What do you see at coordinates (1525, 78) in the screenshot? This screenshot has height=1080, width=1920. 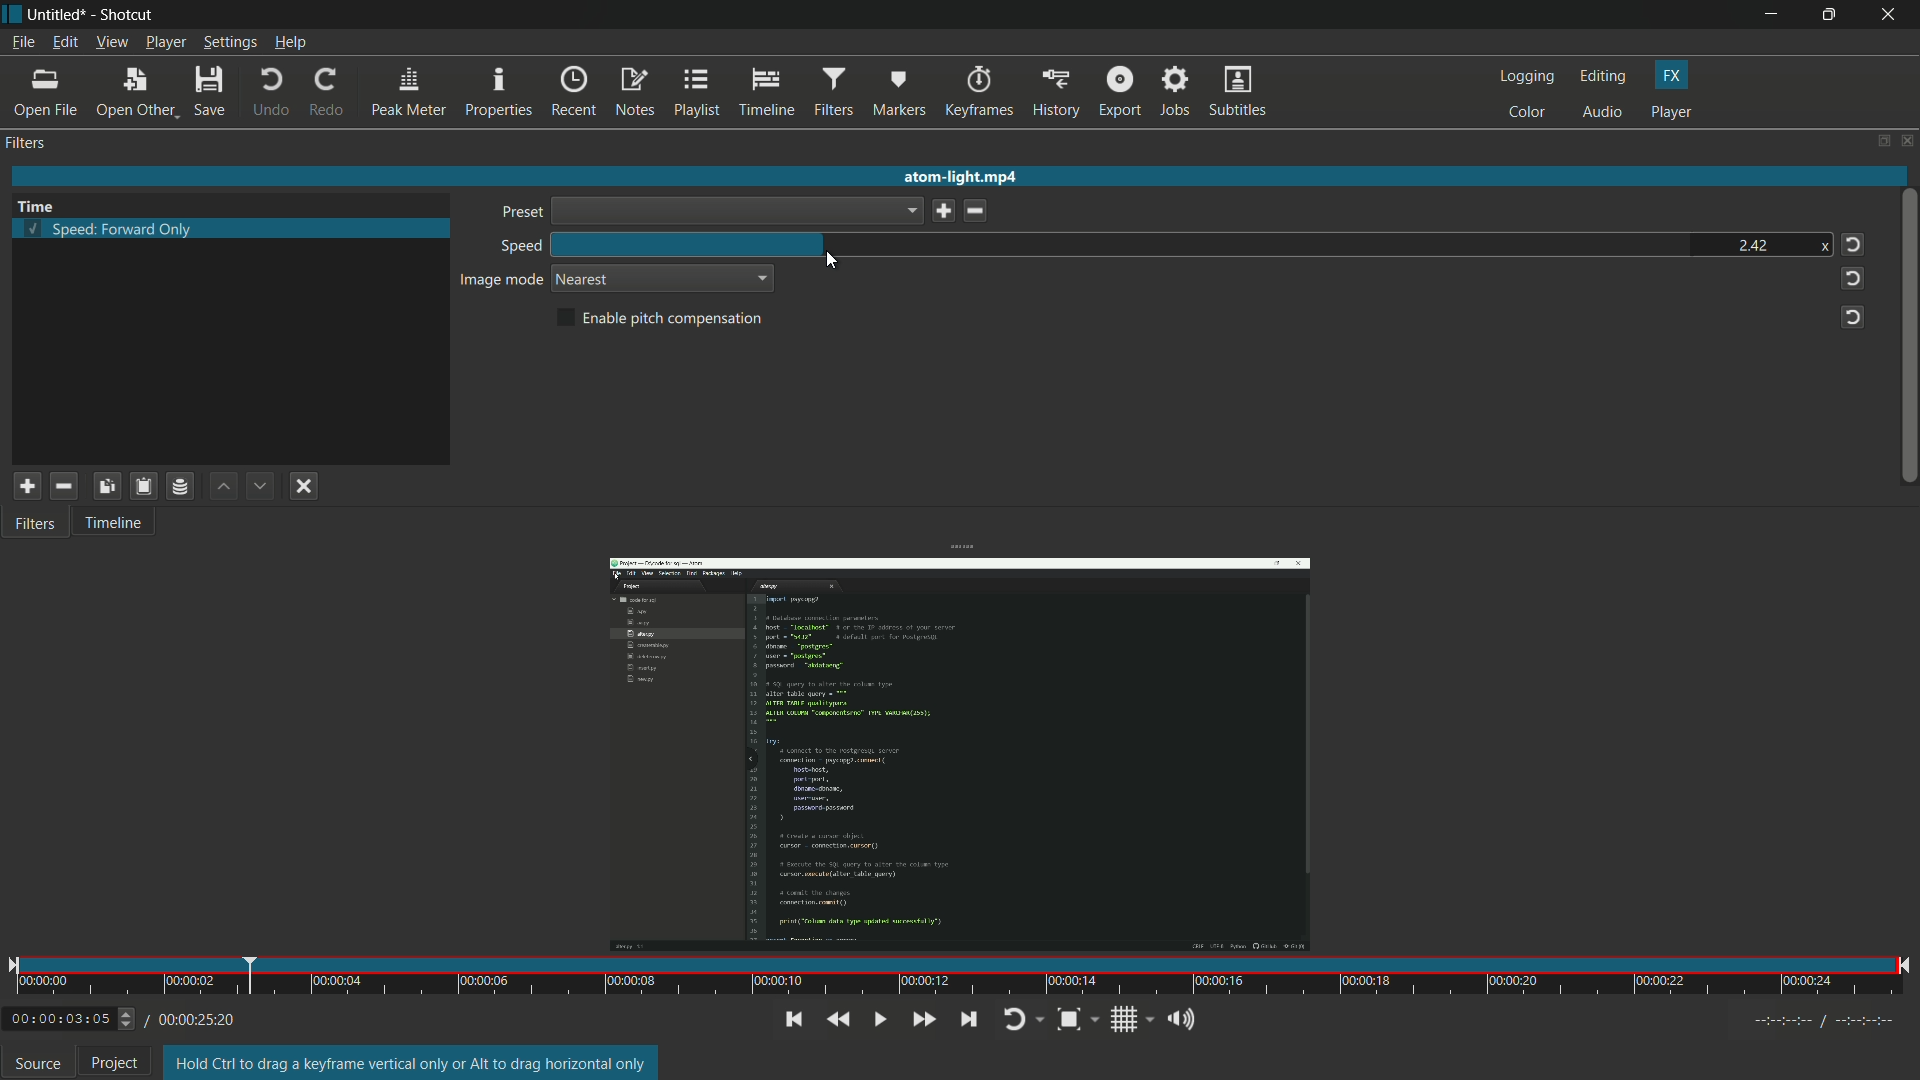 I see `logging` at bounding box center [1525, 78].